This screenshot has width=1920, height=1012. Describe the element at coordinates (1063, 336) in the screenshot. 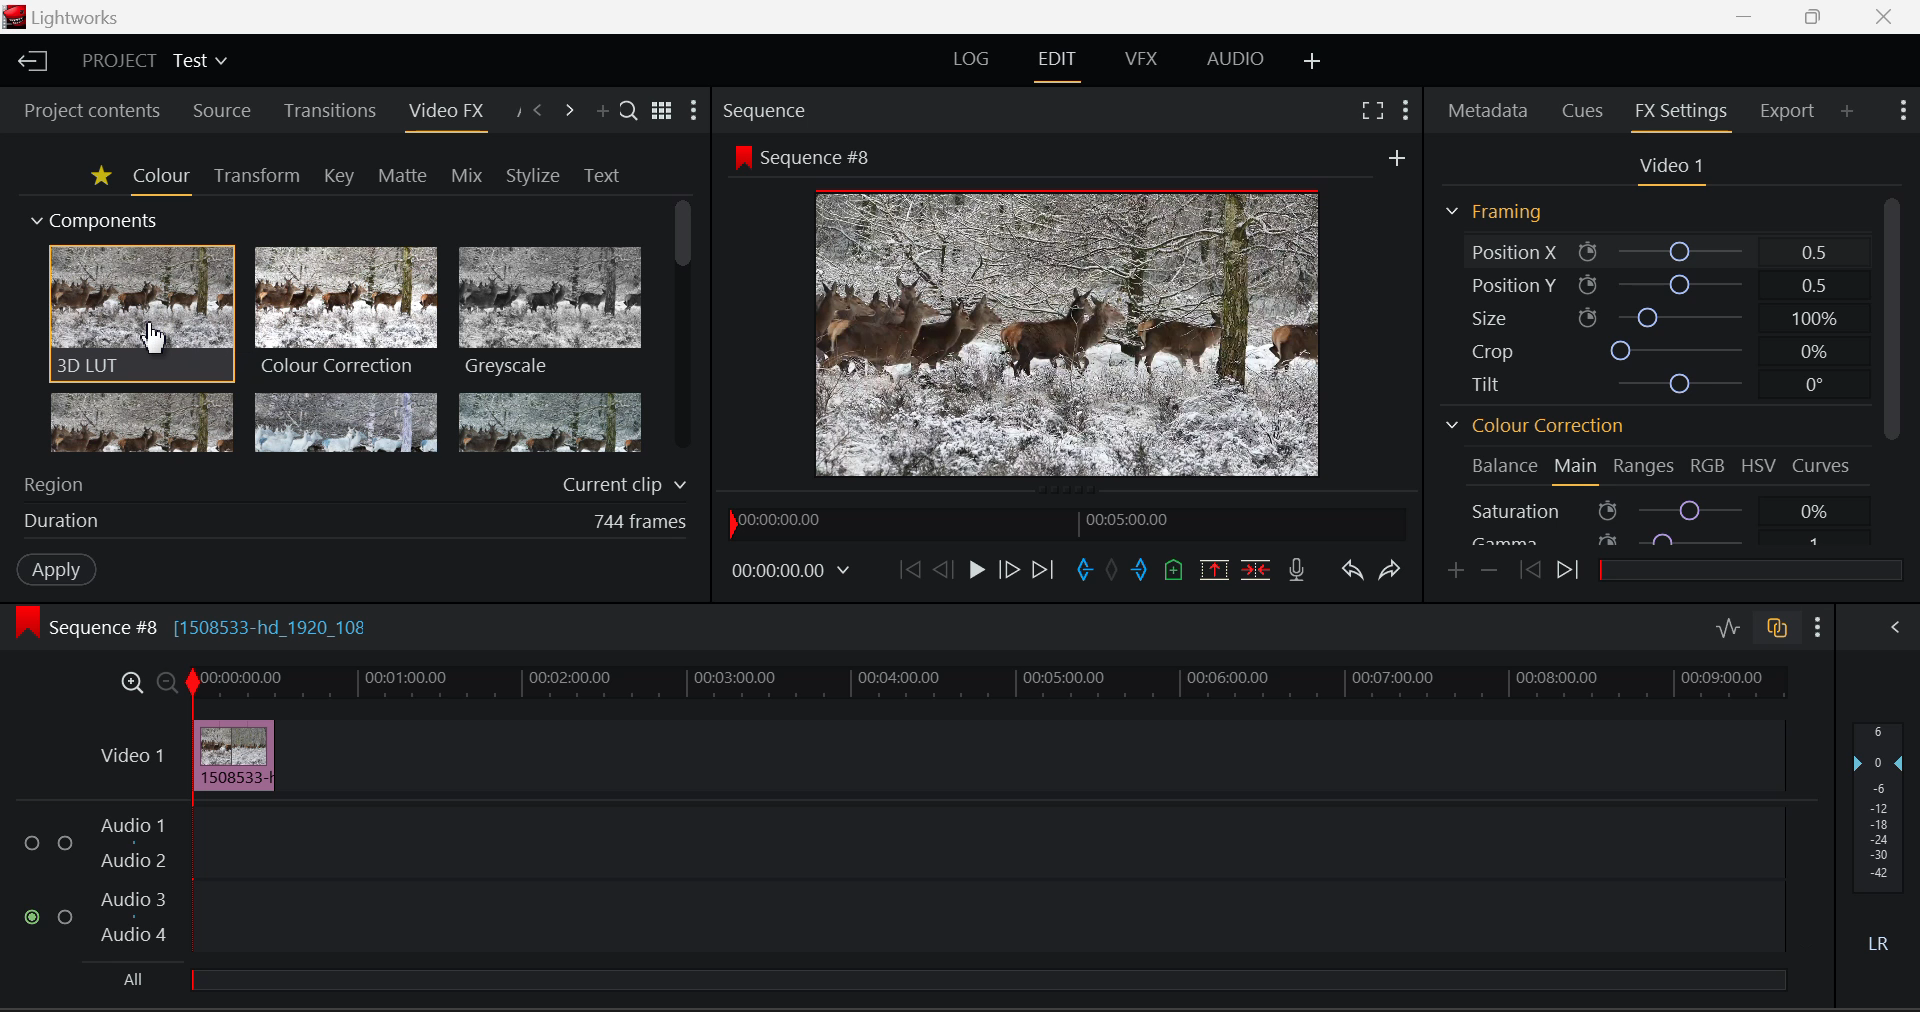

I see `Sequence Preview Screen` at that location.